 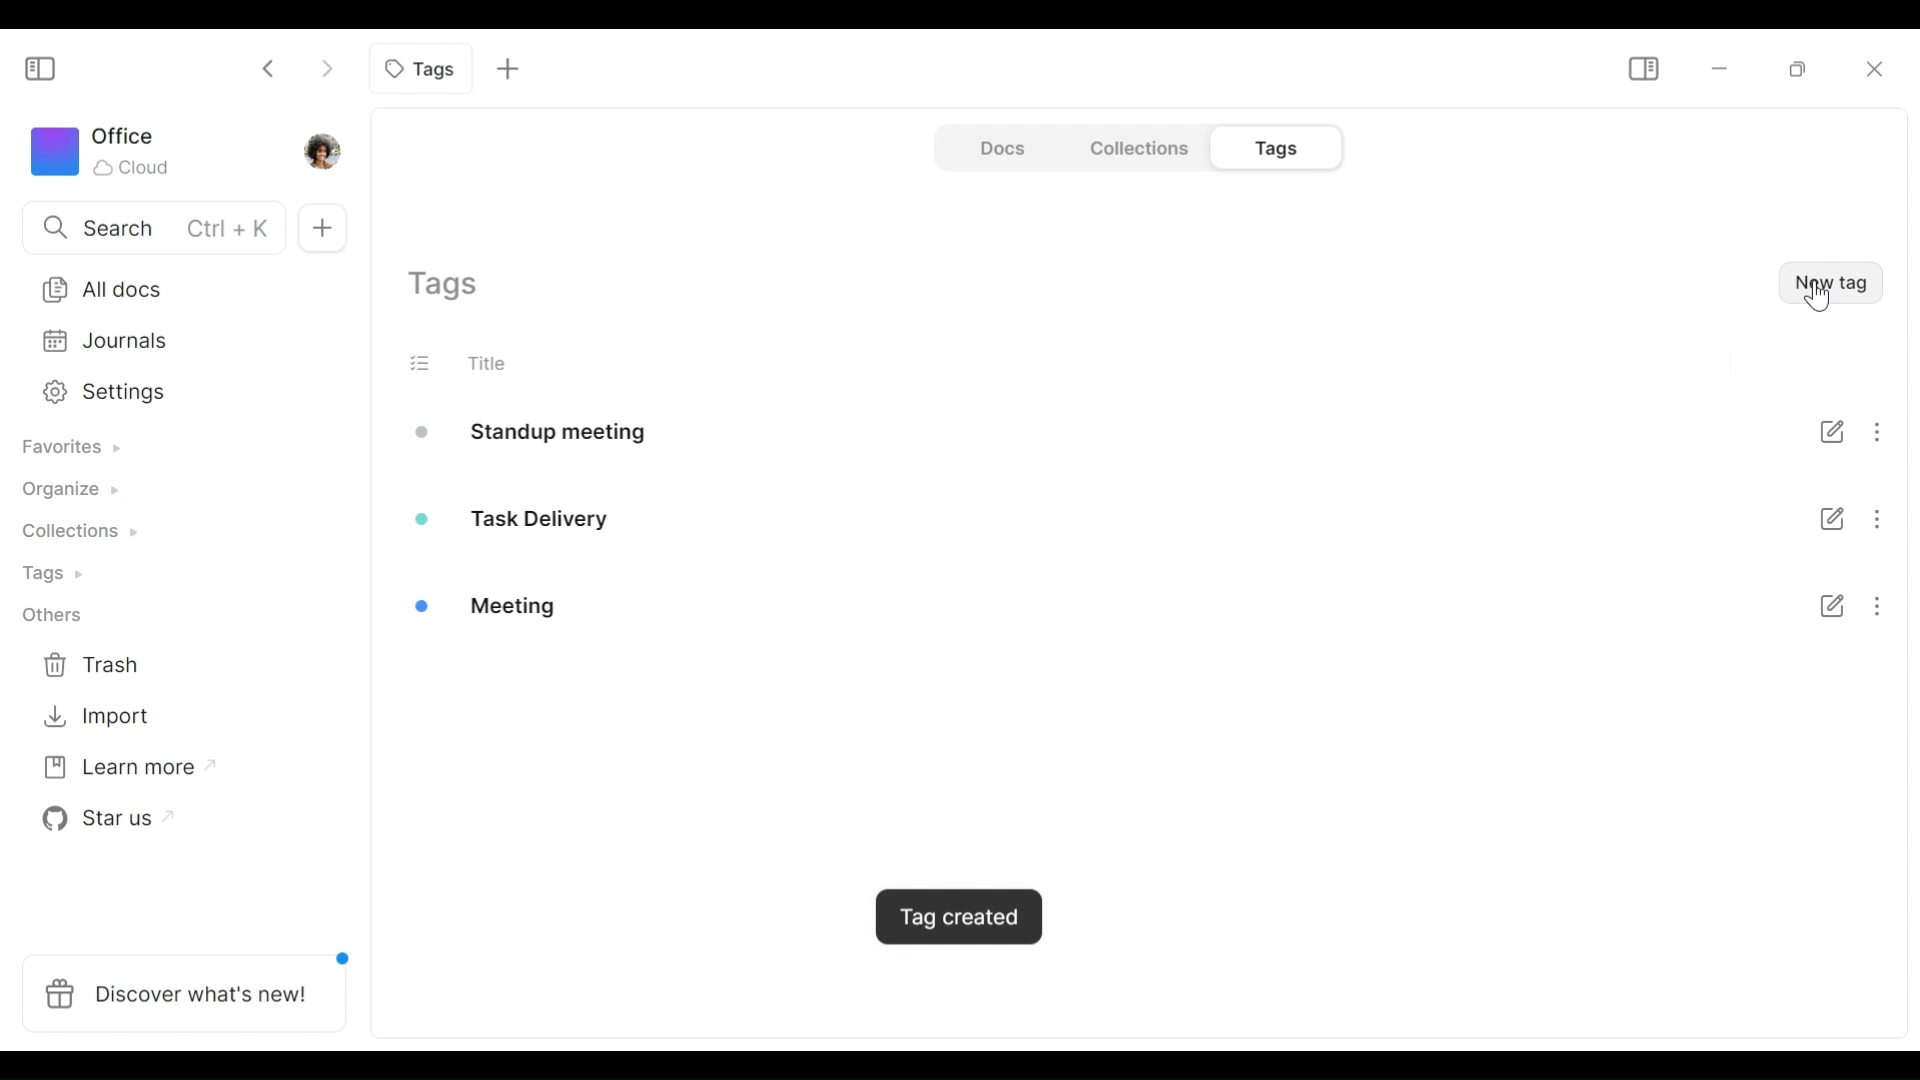 What do you see at coordinates (1643, 70) in the screenshot?
I see `Show/Hide Sidebar` at bounding box center [1643, 70].